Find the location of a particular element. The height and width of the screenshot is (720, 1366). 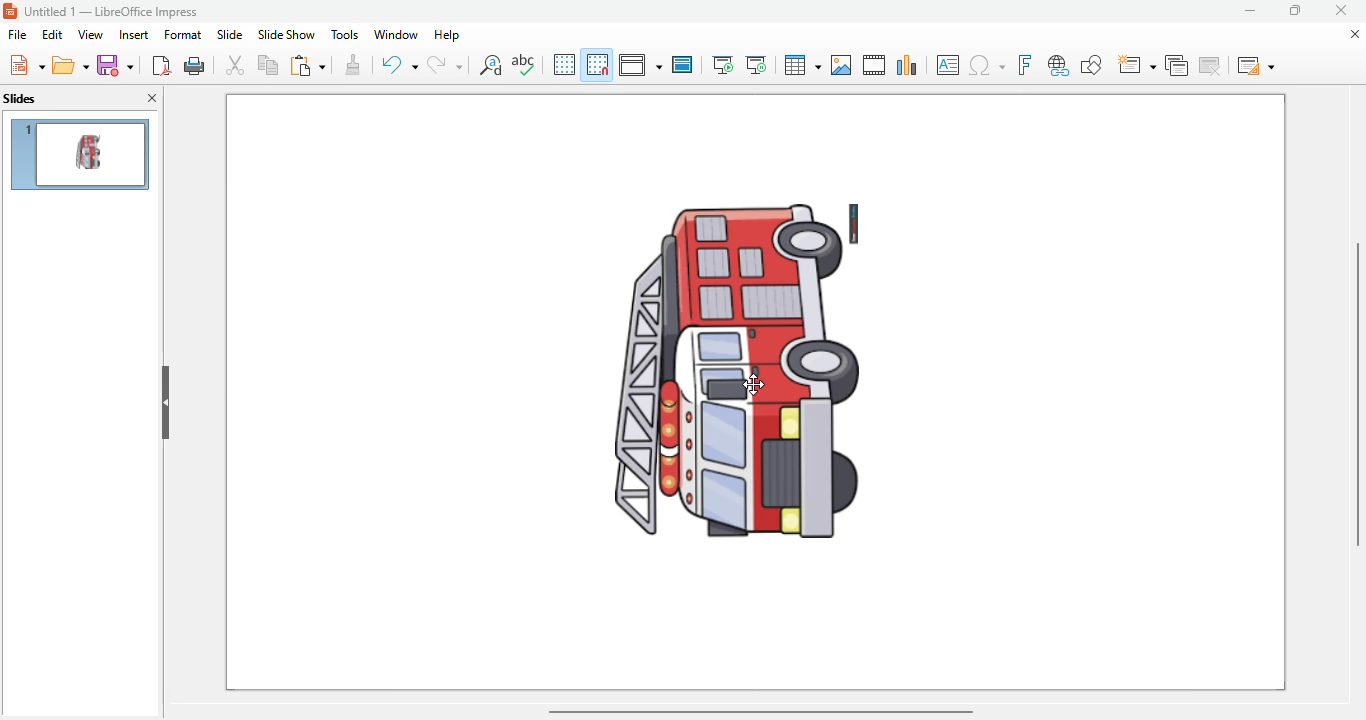

vertical scroll bar is located at coordinates (1358, 393).